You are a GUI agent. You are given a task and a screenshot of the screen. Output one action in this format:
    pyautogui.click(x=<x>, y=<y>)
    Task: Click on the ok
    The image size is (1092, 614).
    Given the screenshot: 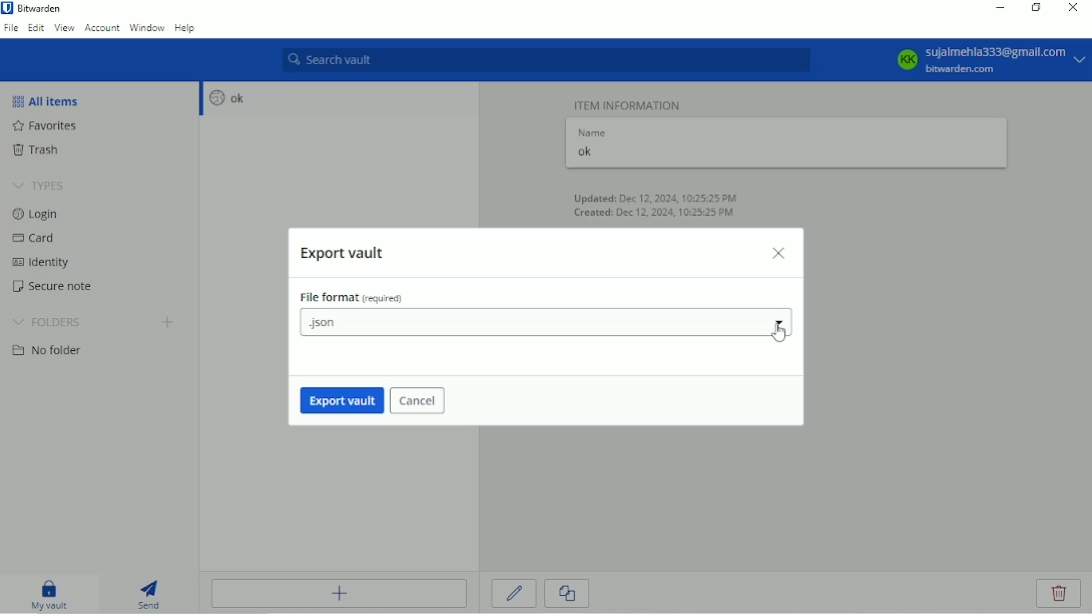 What is the action you would take?
    pyautogui.click(x=224, y=98)
    